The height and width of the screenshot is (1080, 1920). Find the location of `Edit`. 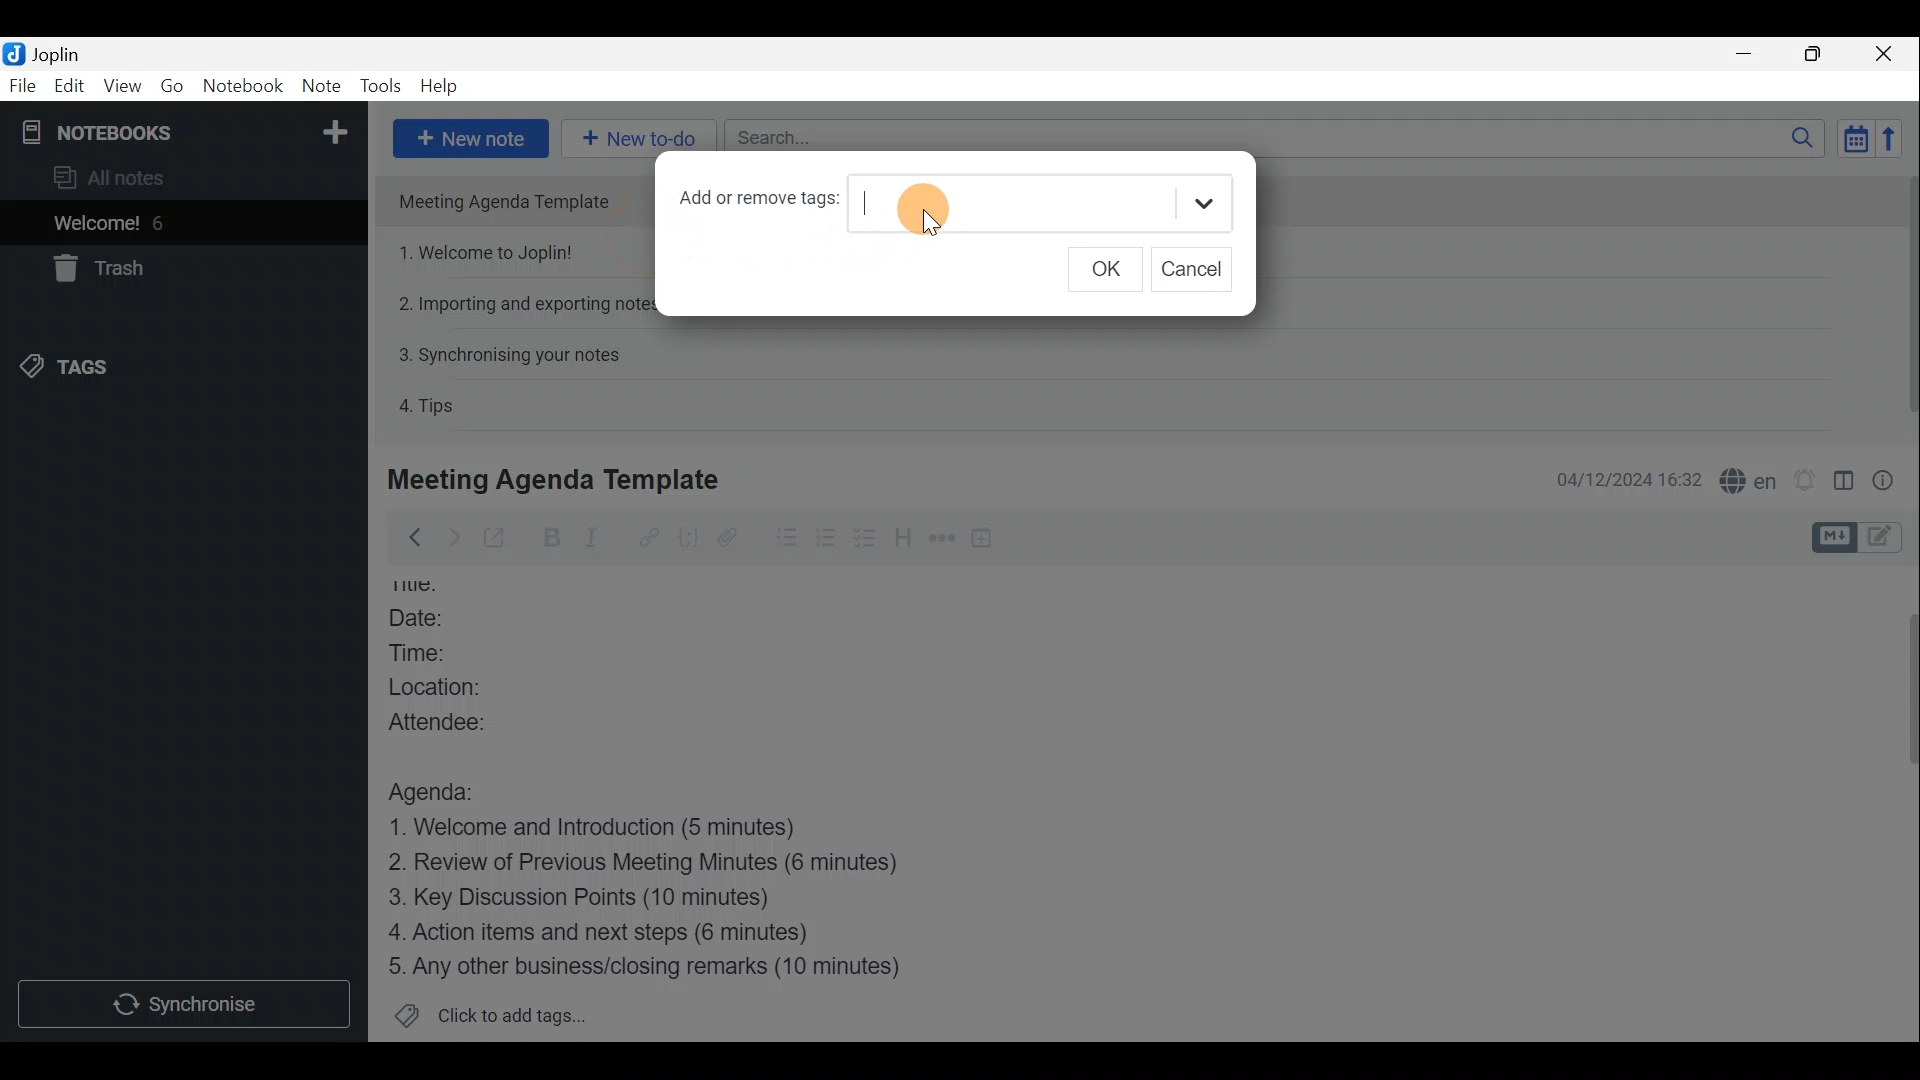

Edit is located at coordinates (70, 88).